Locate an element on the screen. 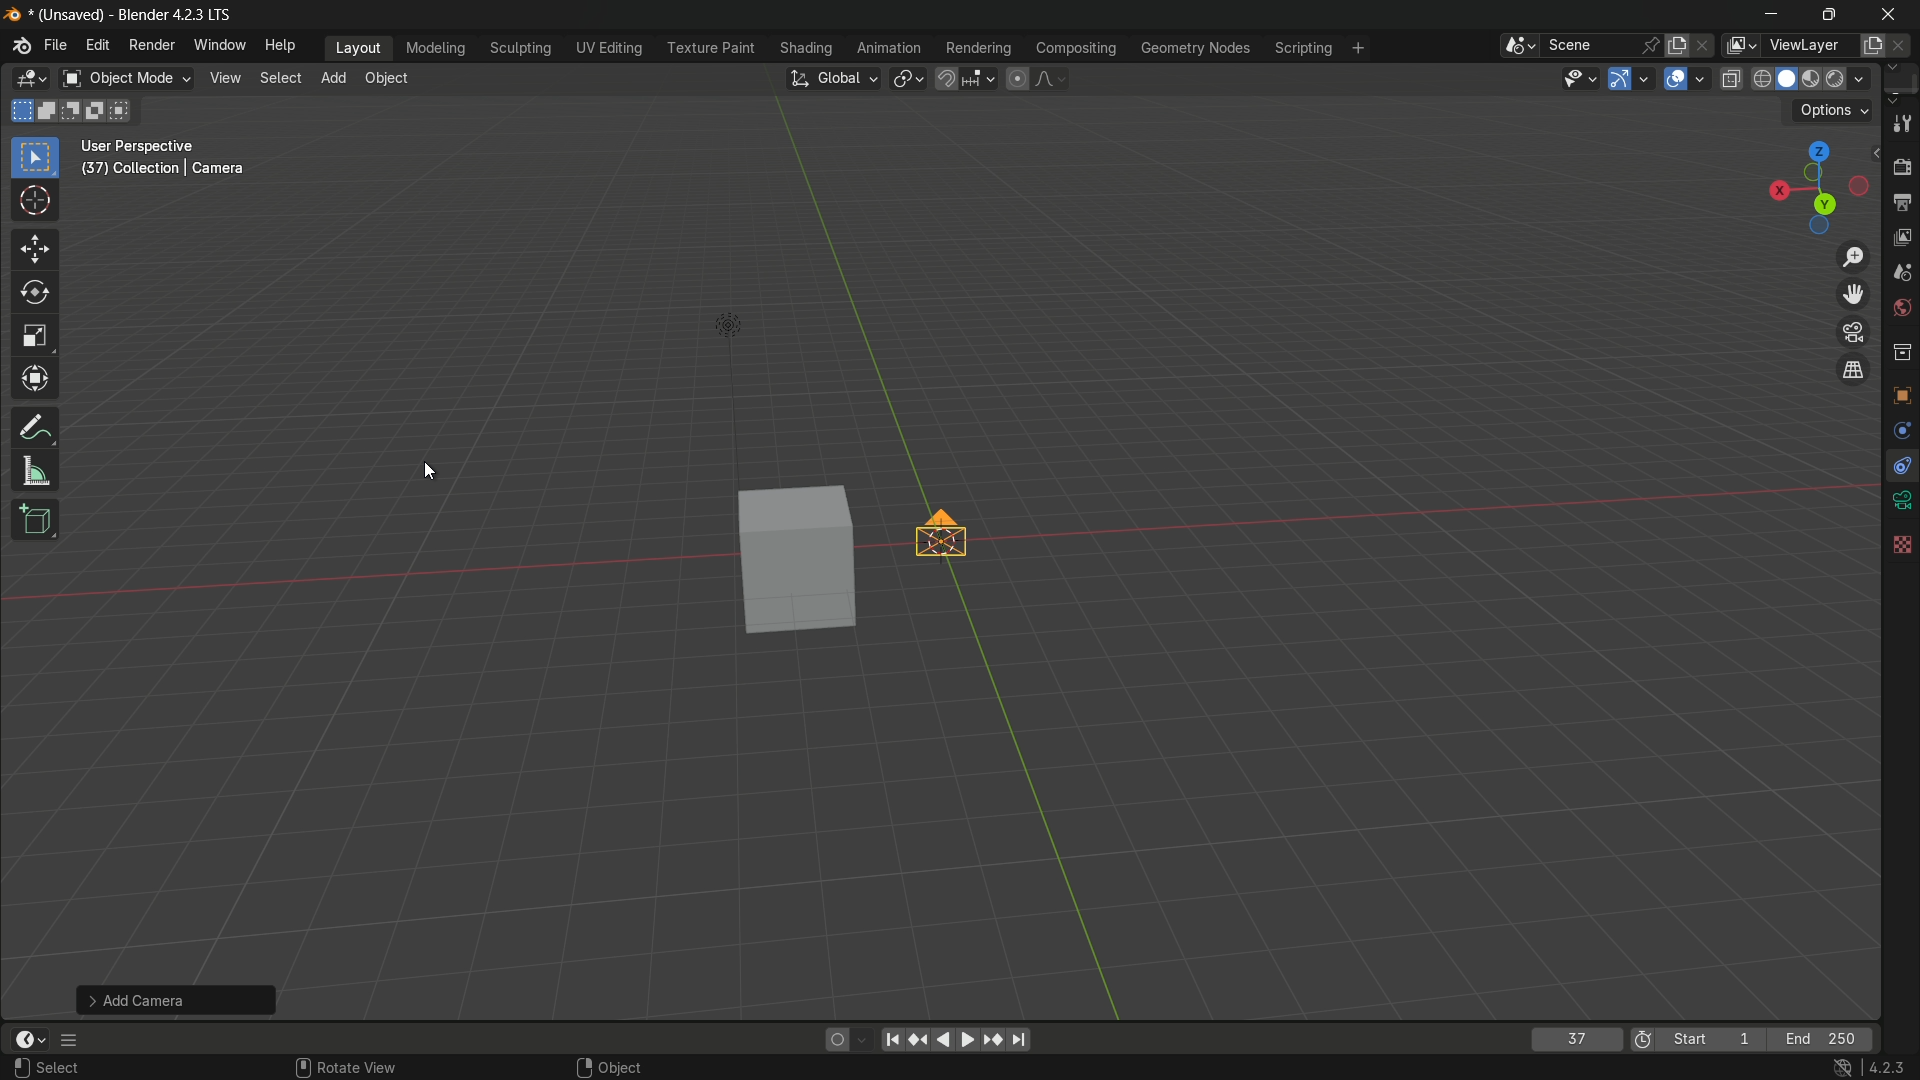 This screenshot has width=1920, height=1080. start new selection is located at coordinates (21, 110).